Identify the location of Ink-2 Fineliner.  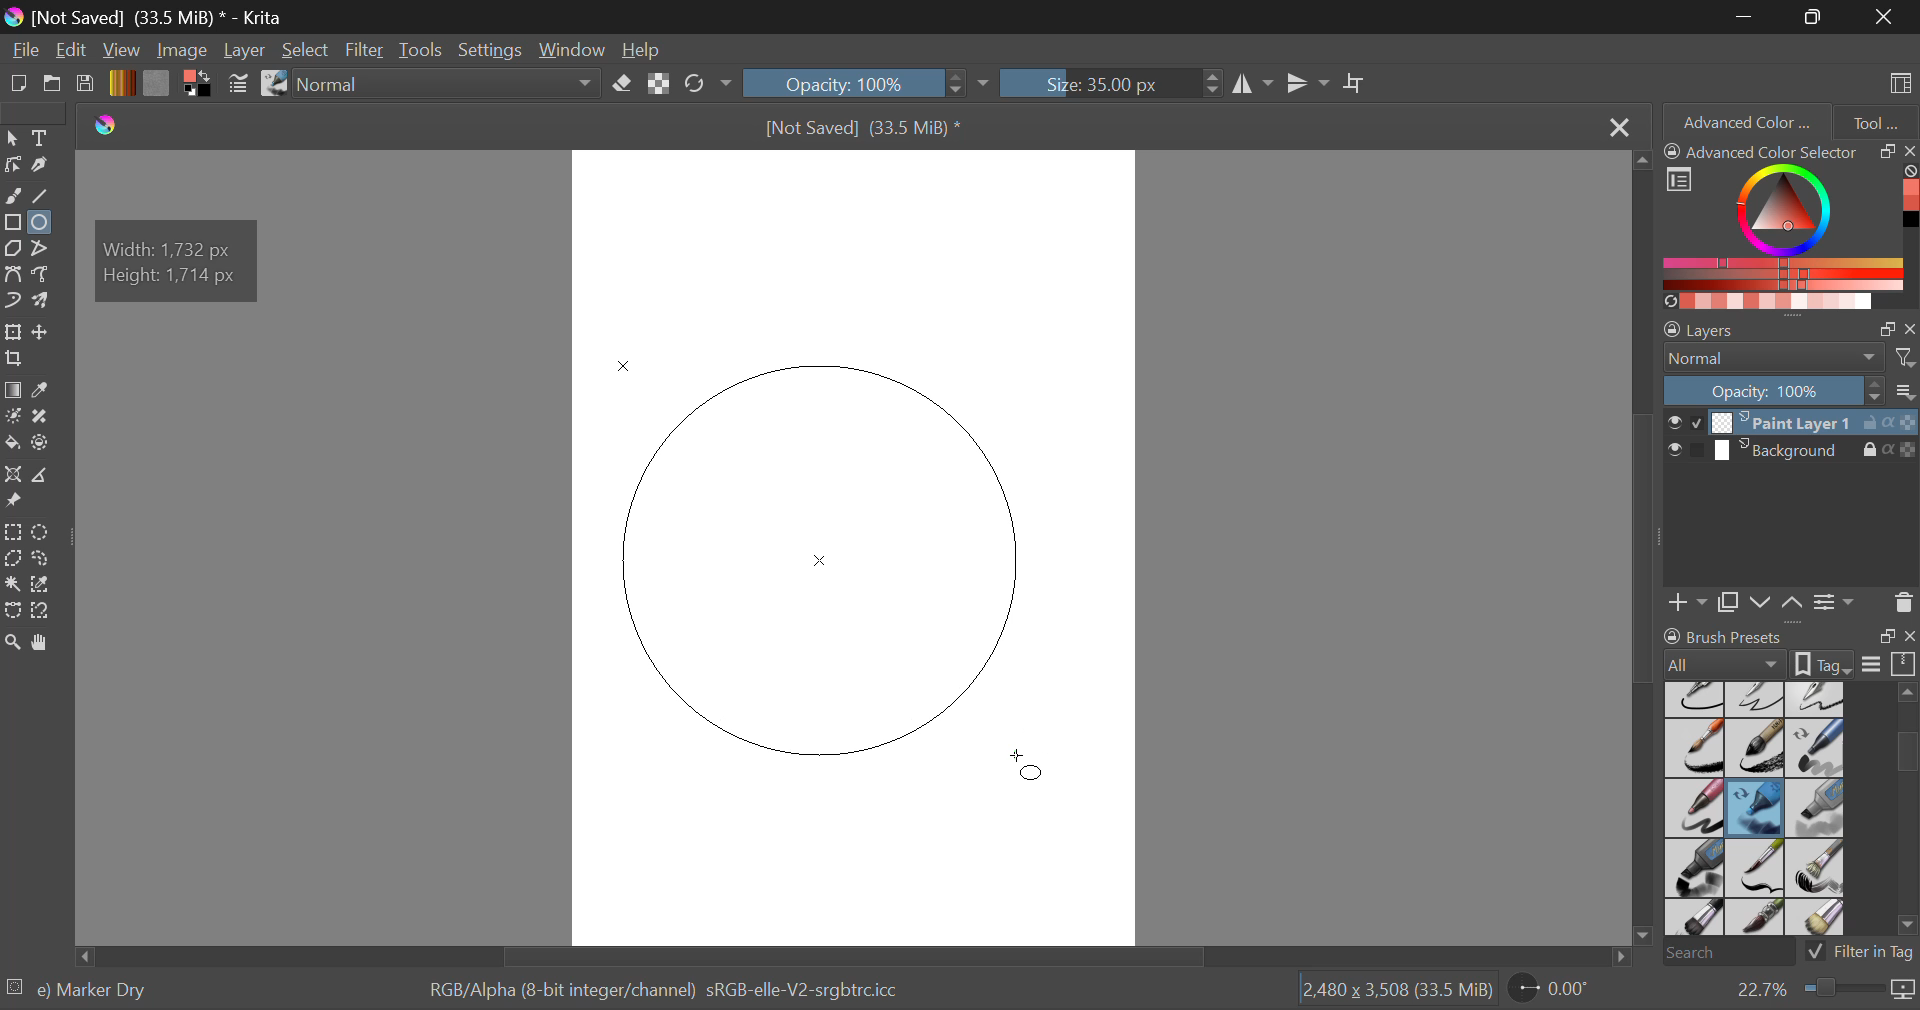
(1696, 698).